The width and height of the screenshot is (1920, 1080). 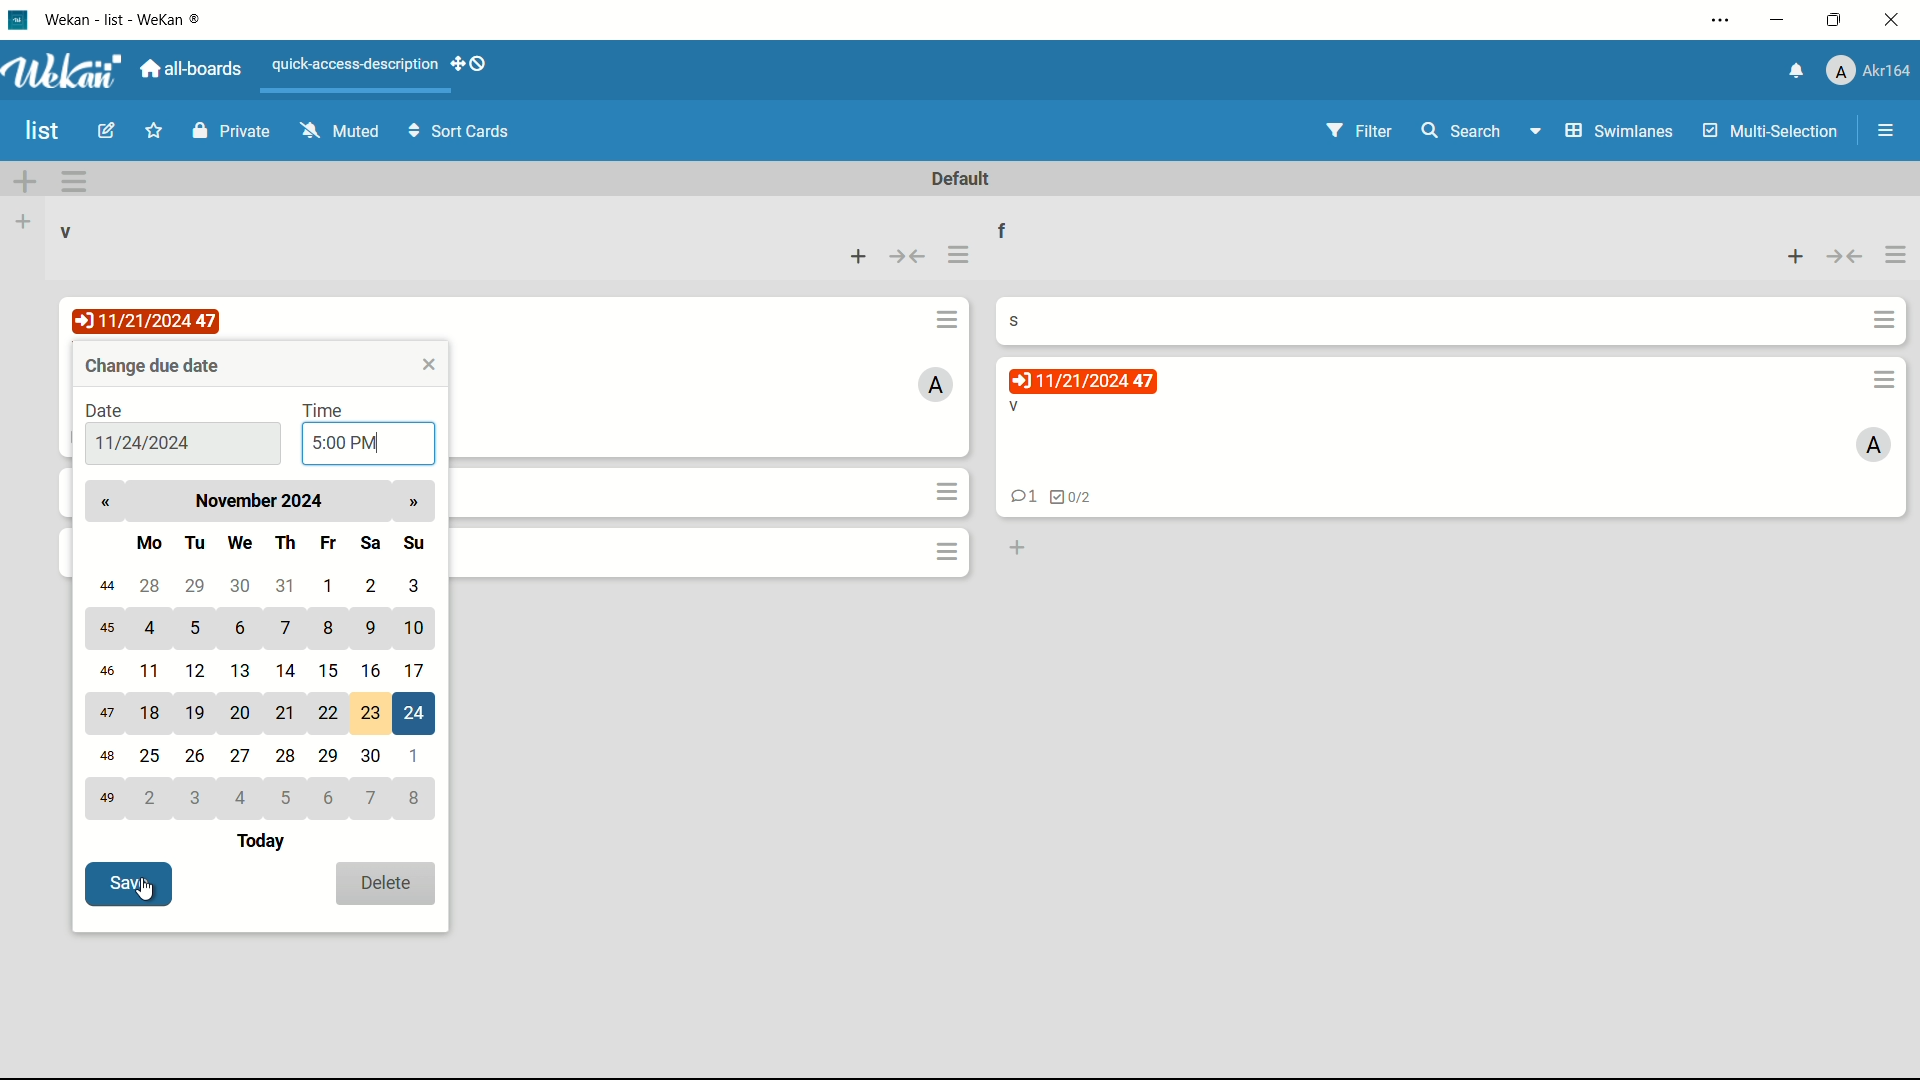 I want to click on add list, so click(x=26, y=221).